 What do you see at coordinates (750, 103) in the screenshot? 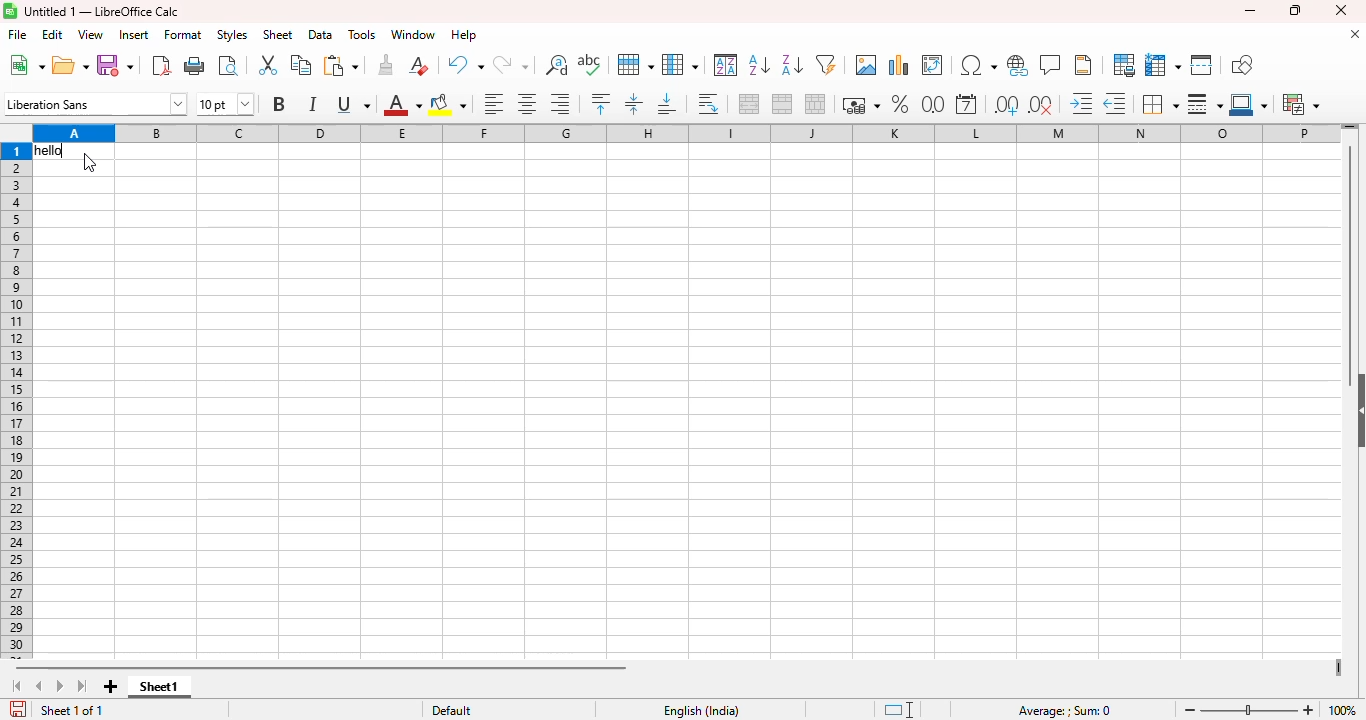
I see `merge and center or unmerge cells depending on the current toggle state` at bounding box center [750, 103].